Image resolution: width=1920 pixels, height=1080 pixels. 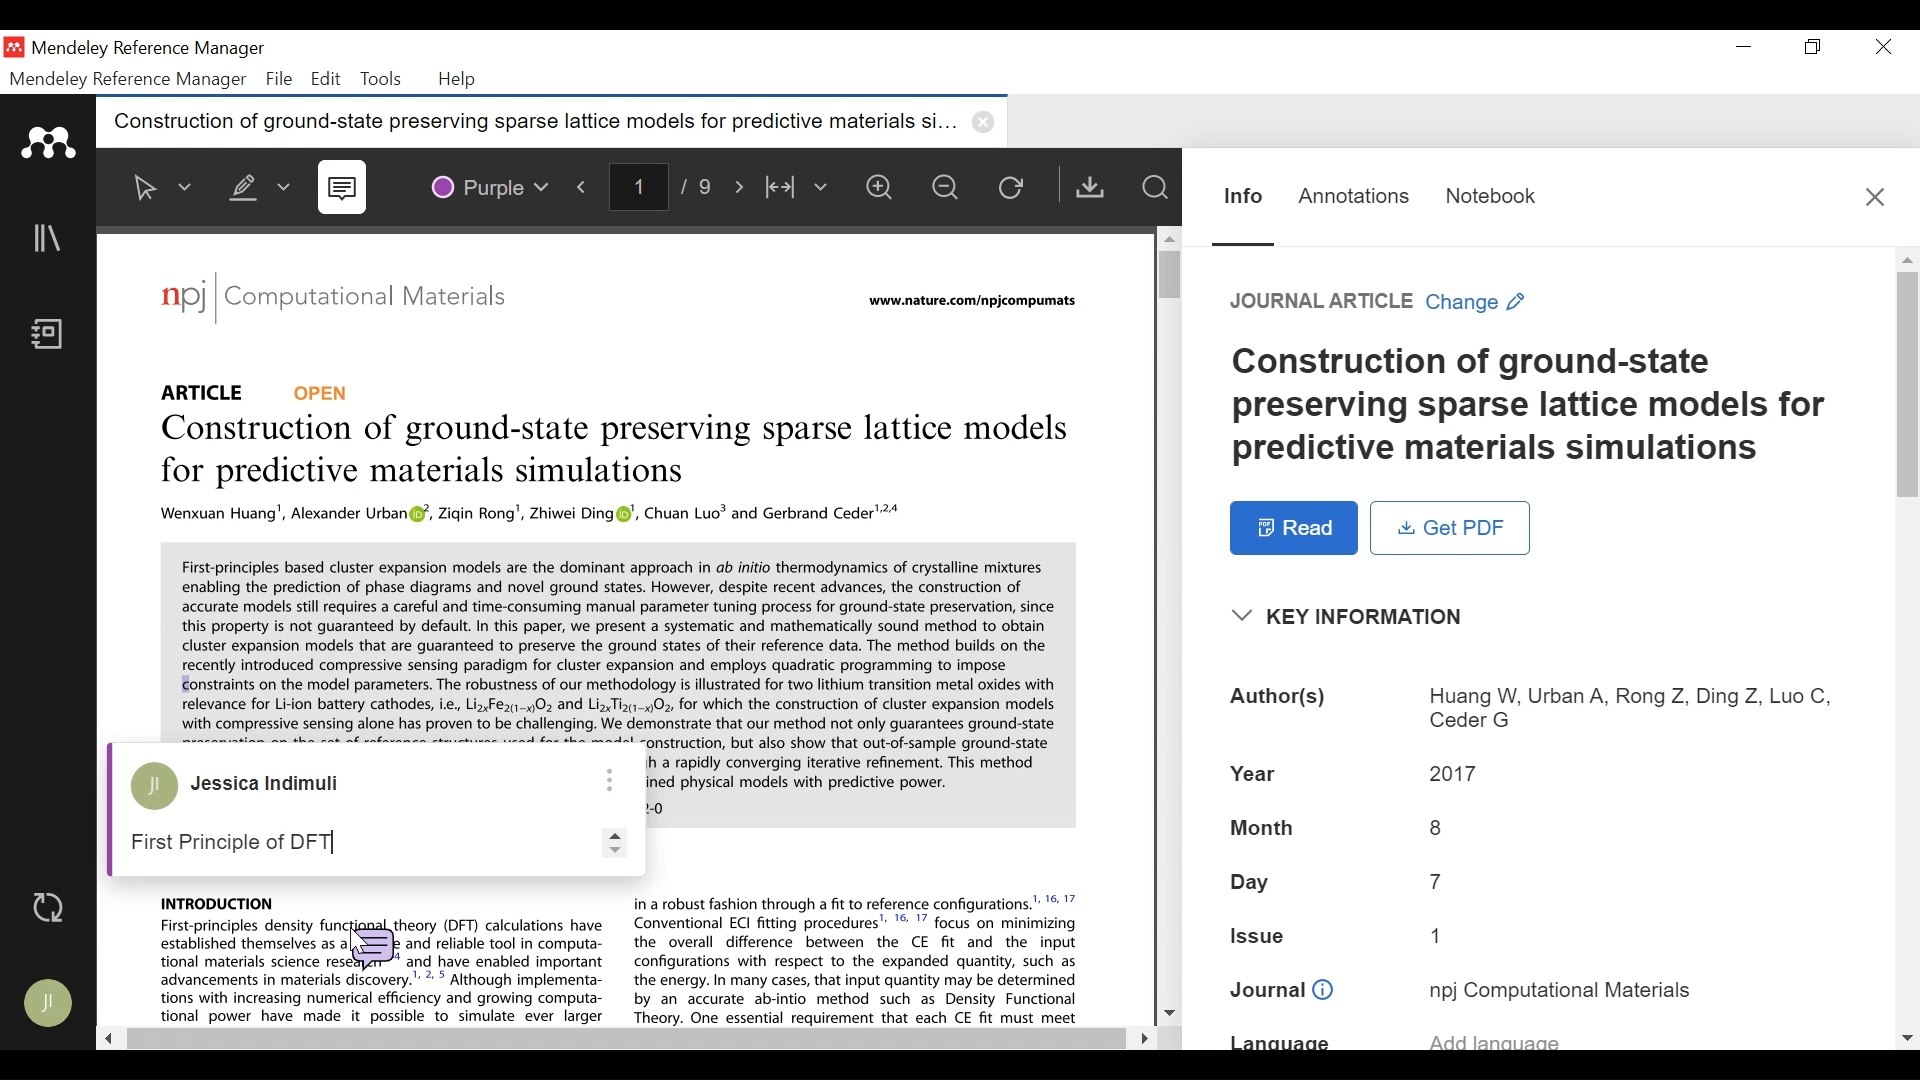 I want to click on Reload, so click(x=1019, y=190).